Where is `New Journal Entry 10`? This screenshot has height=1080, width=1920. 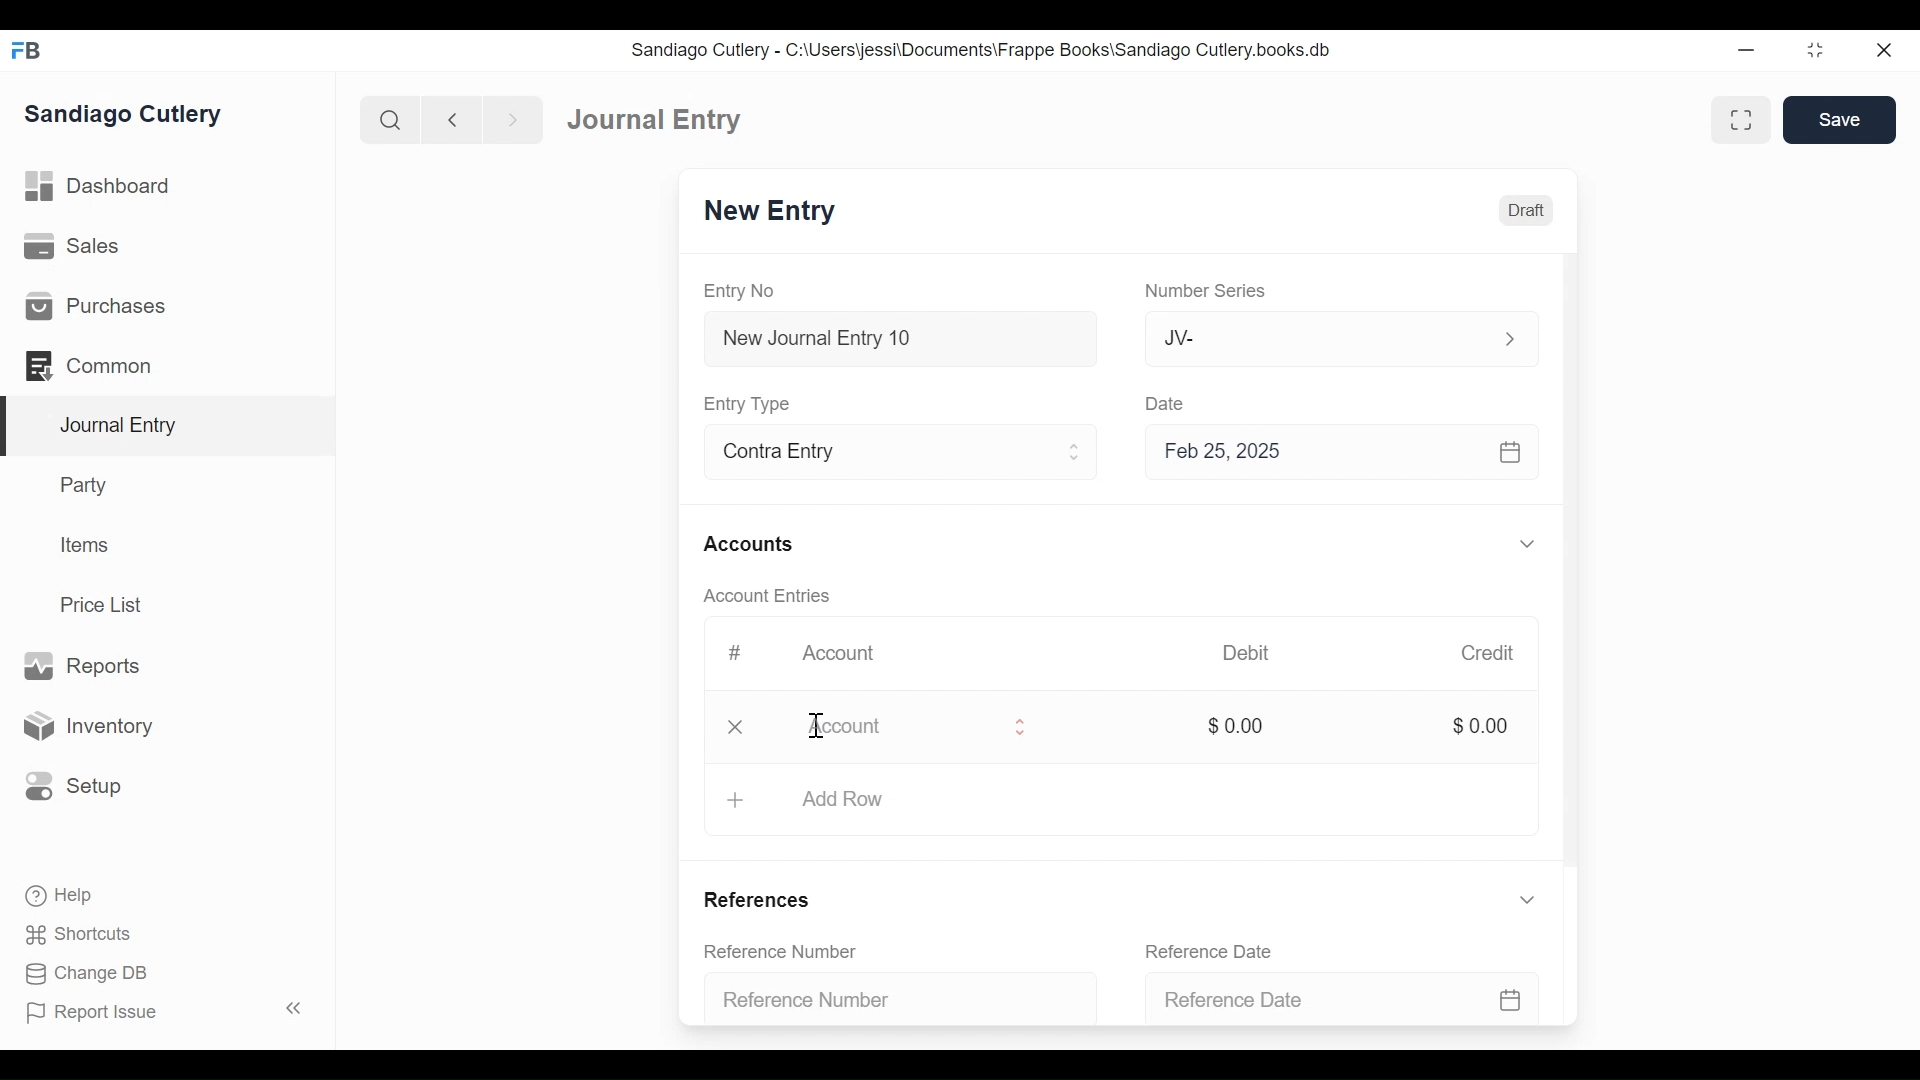 New Journal Entry 10 is located at coordinates (900, 338).